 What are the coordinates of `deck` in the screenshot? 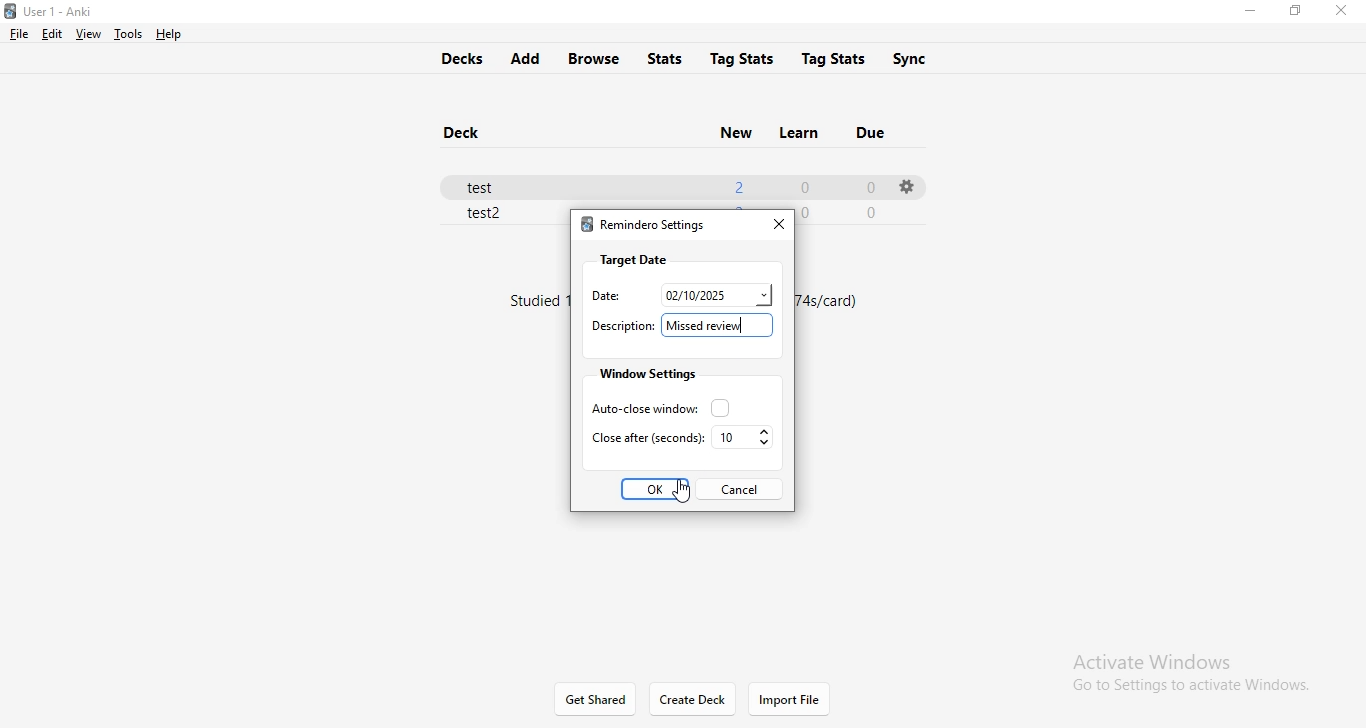 It's located at (467, 134).